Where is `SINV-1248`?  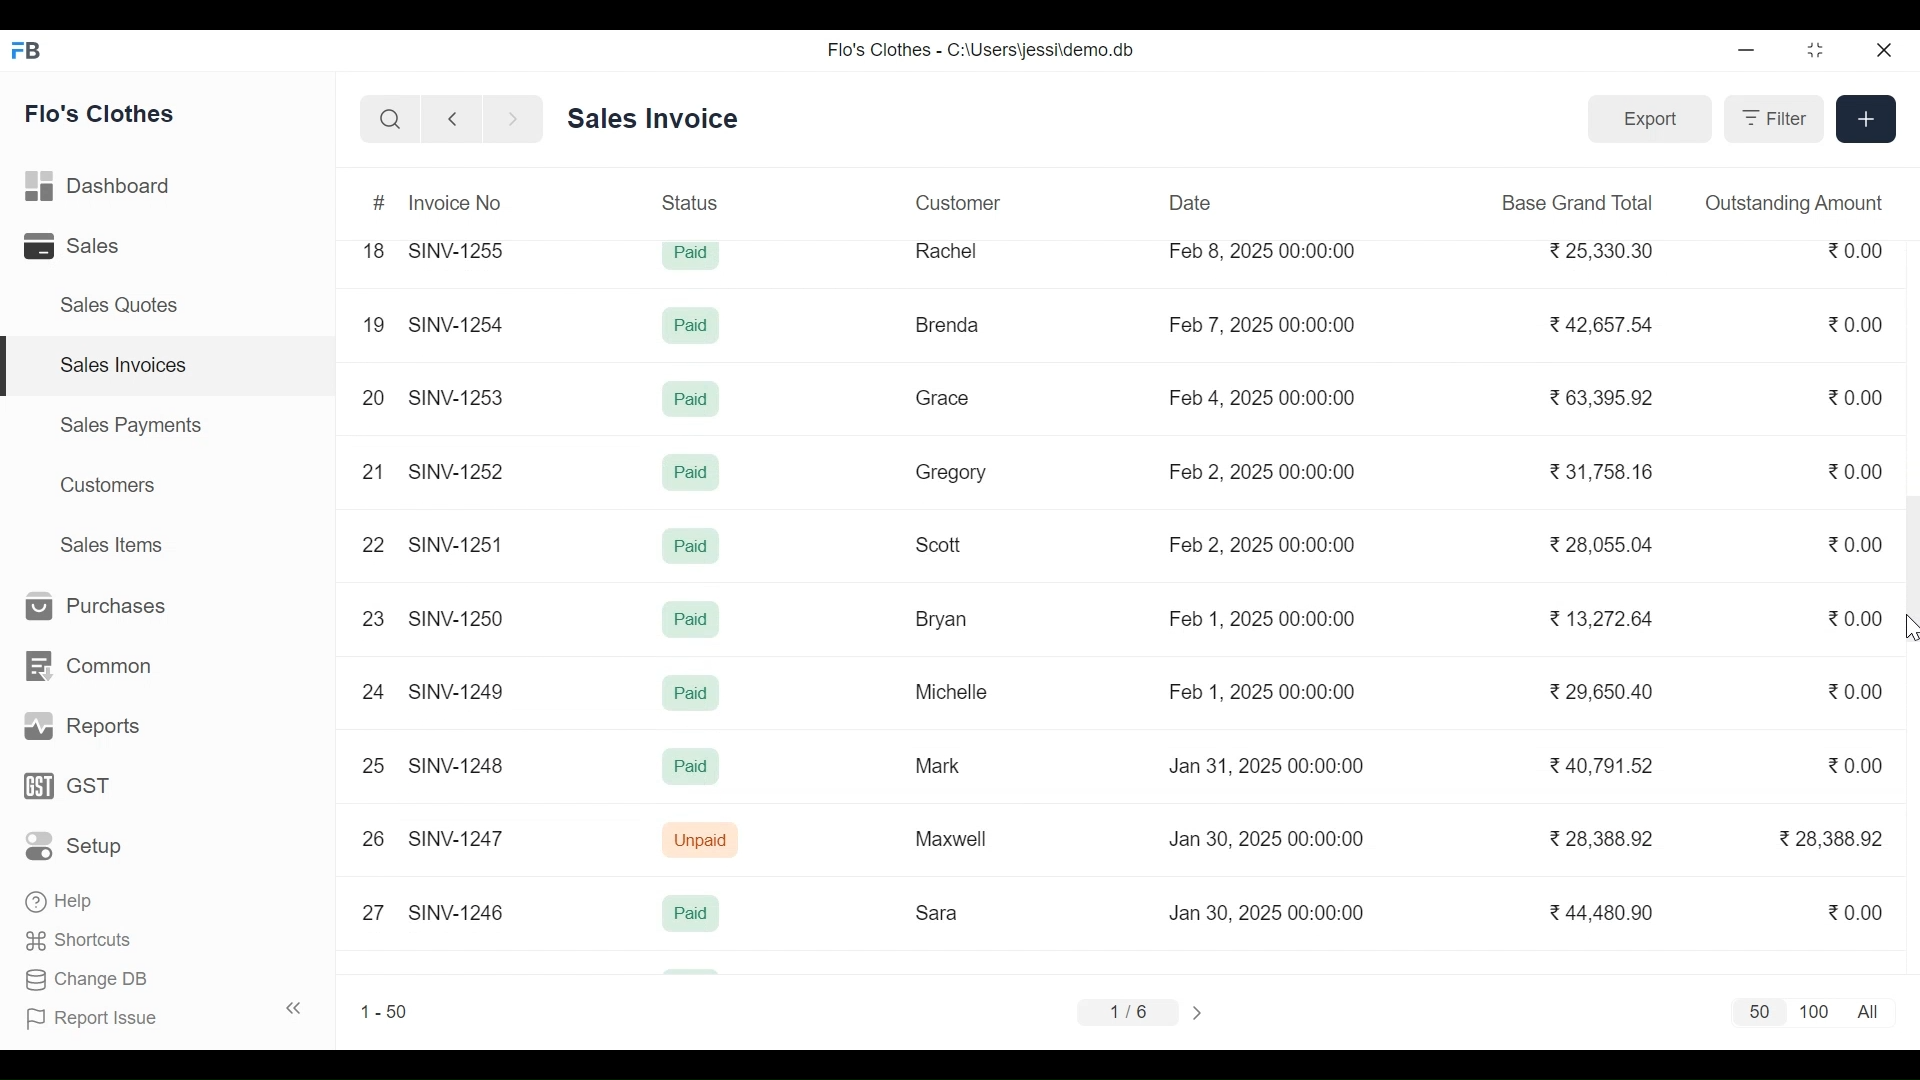 SINV-1248 is located at coordinates (458, 763).